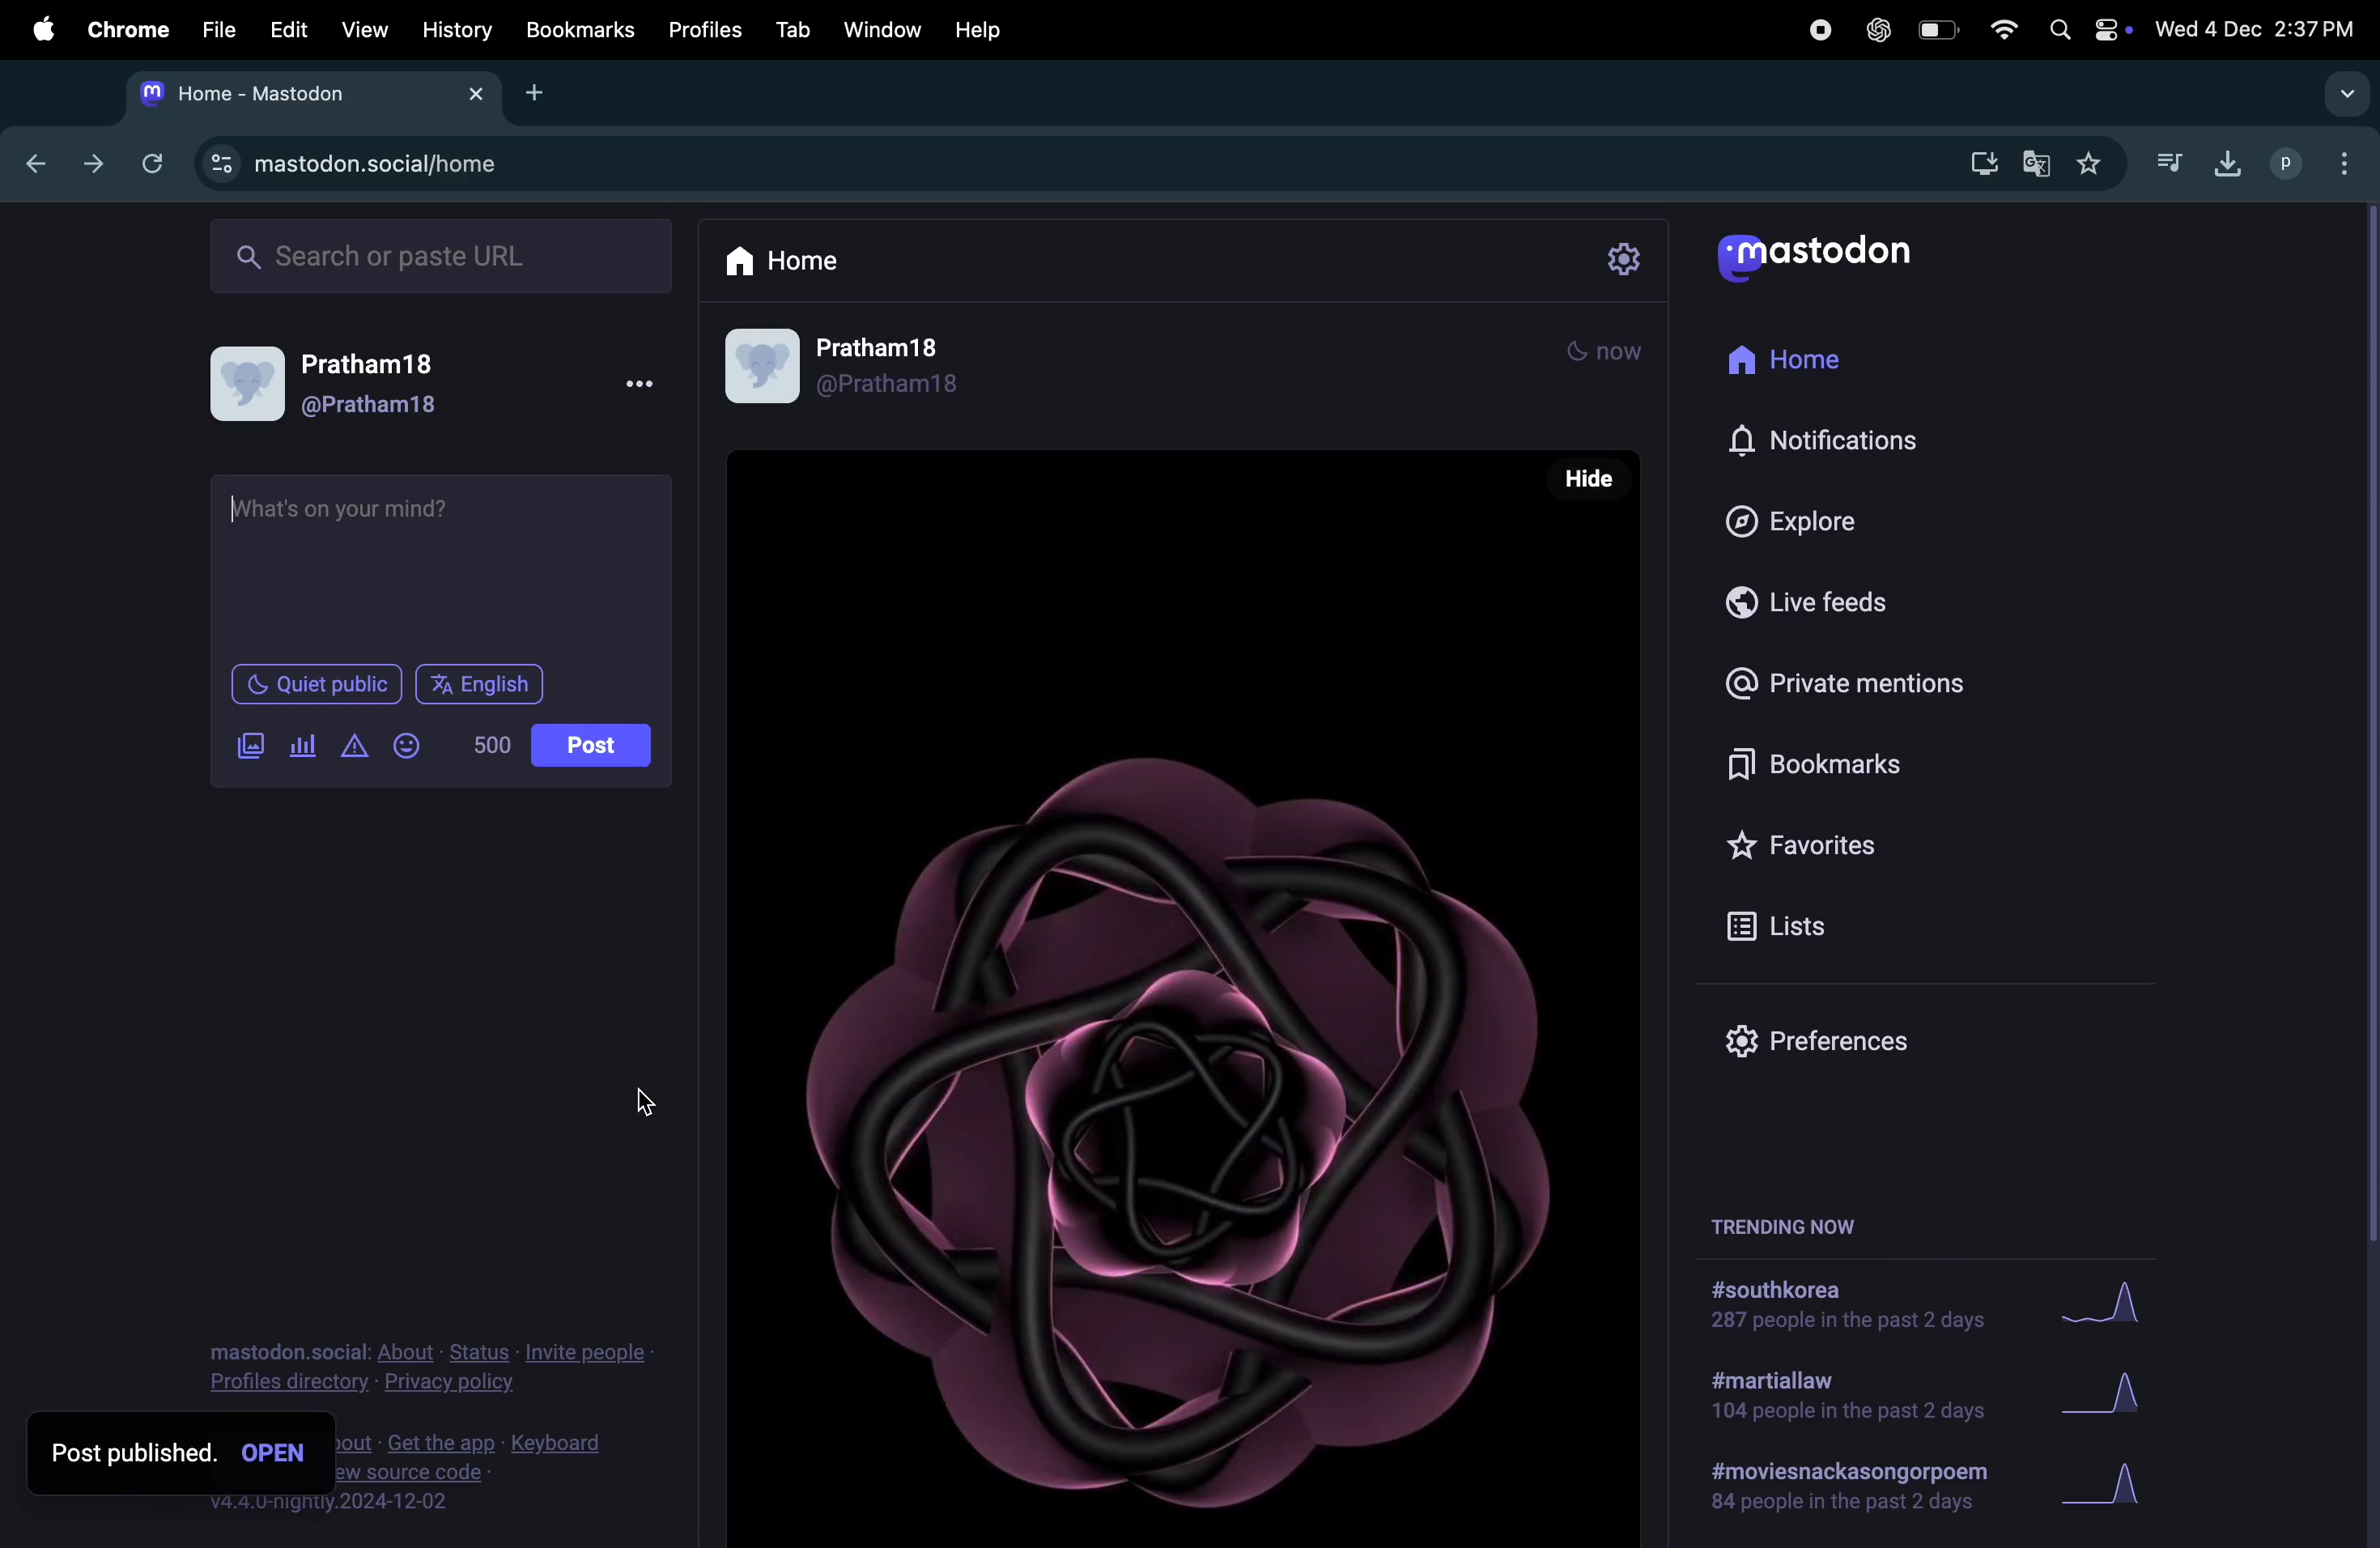 The height and width of the screenshot is (1548, 2380). Describe the element at coordinates (283, 28) in the screenshot. I see `Edit` at that location.